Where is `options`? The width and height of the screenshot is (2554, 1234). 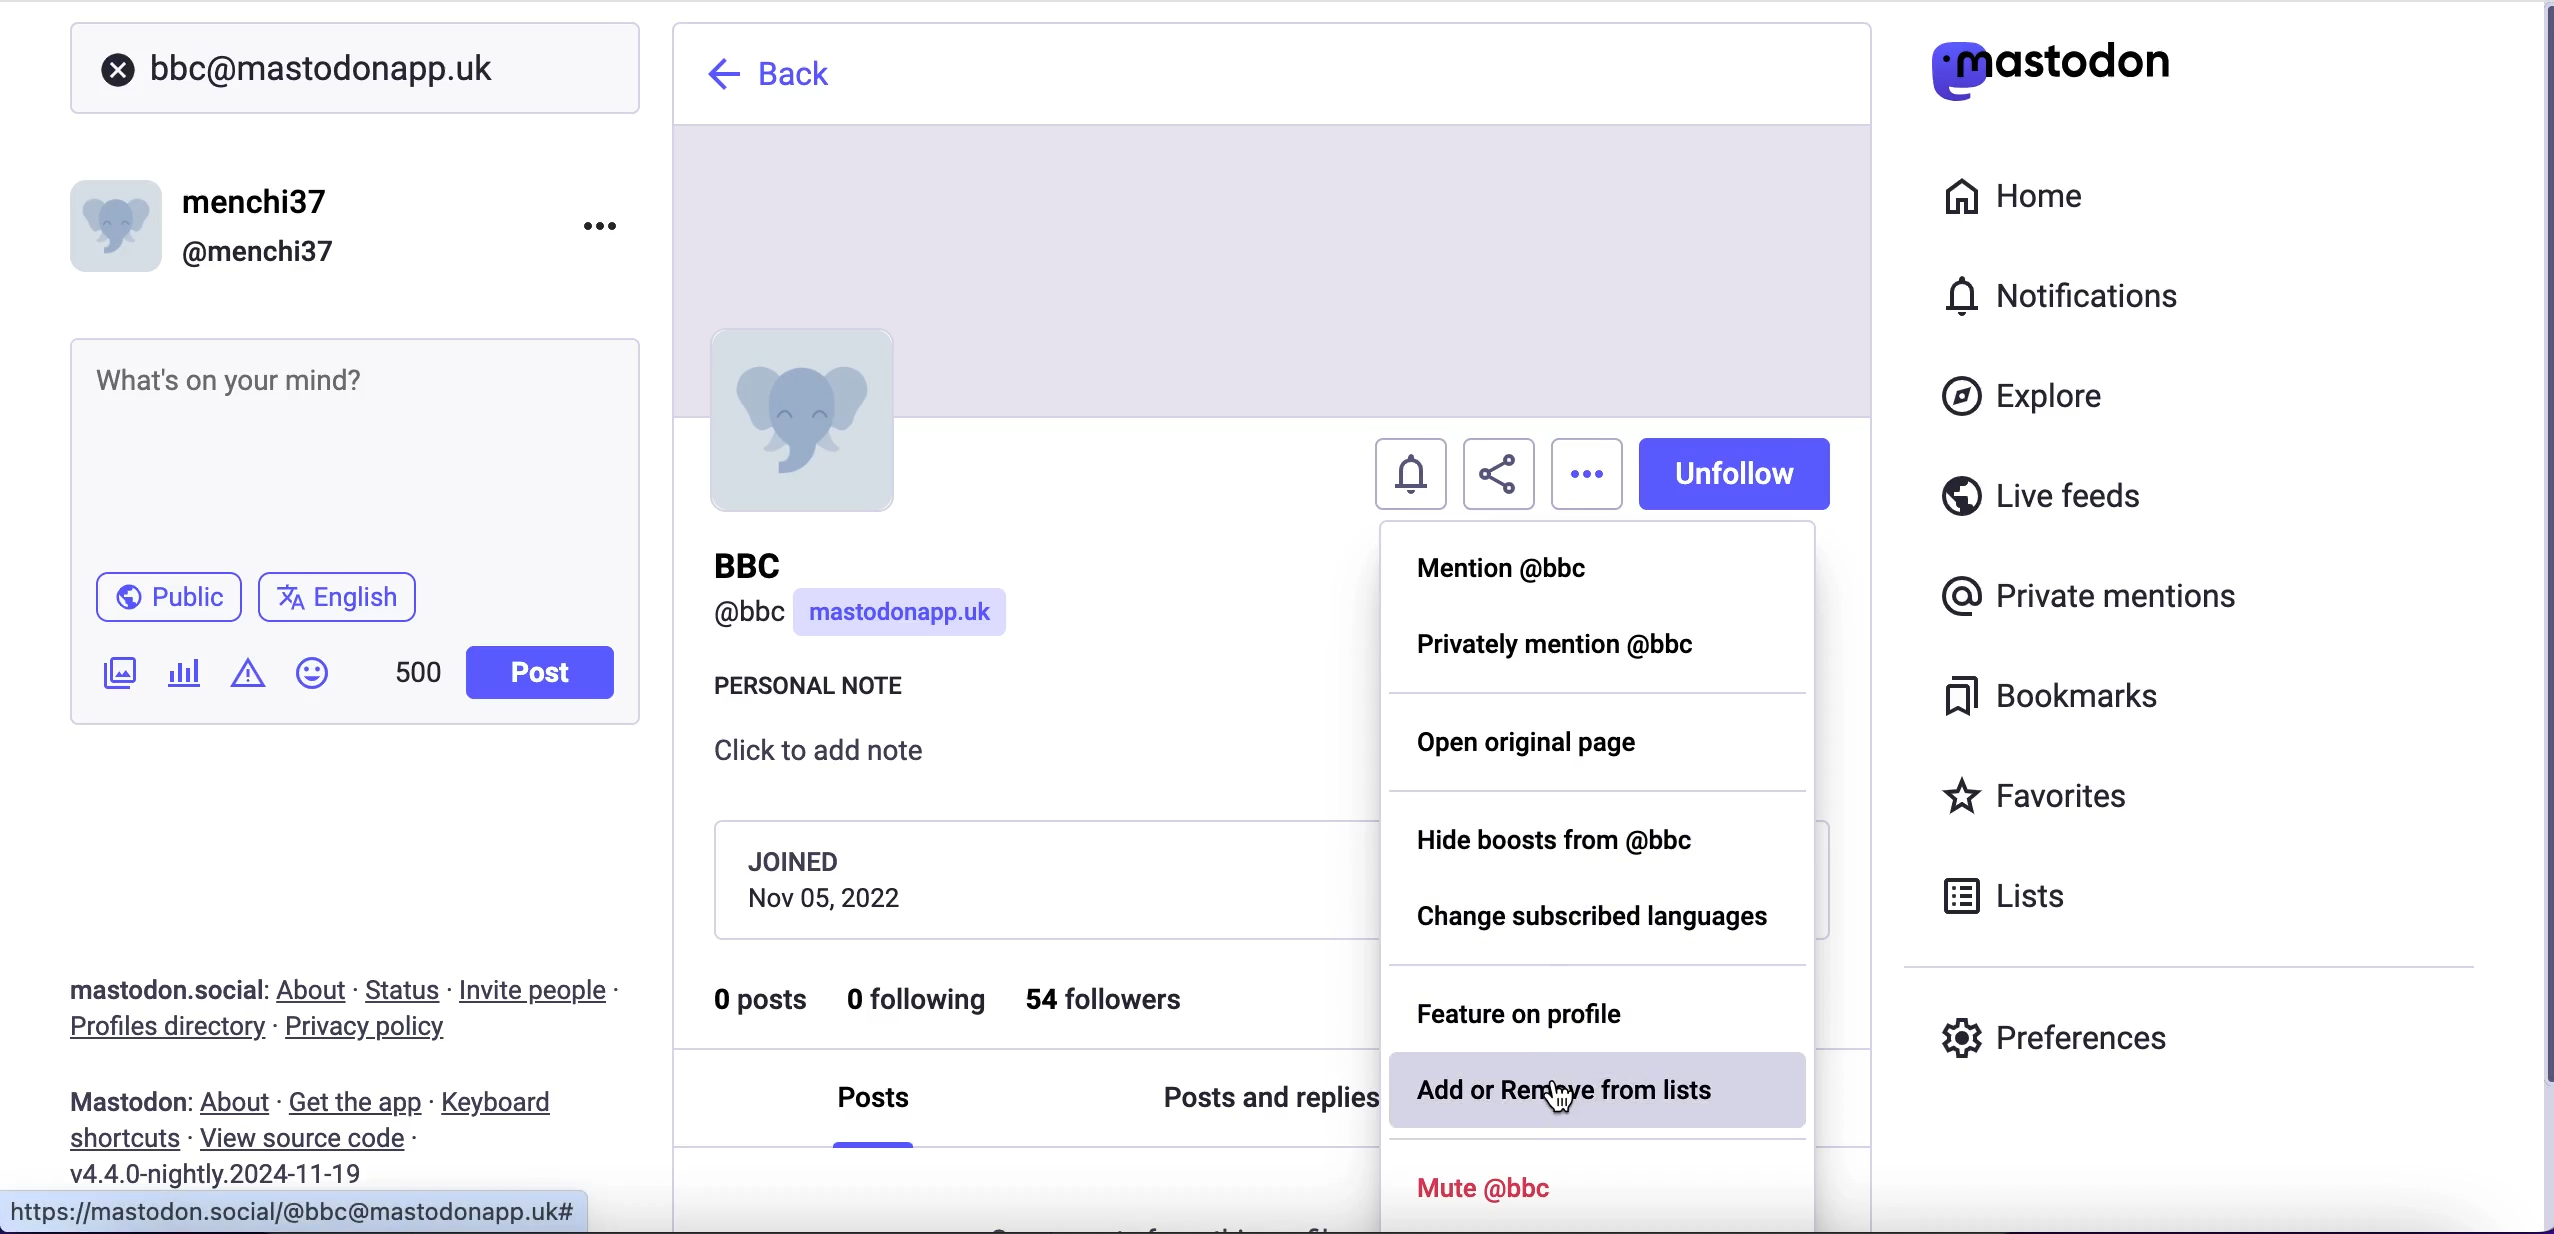 options is located at coordinates (1585, 470).